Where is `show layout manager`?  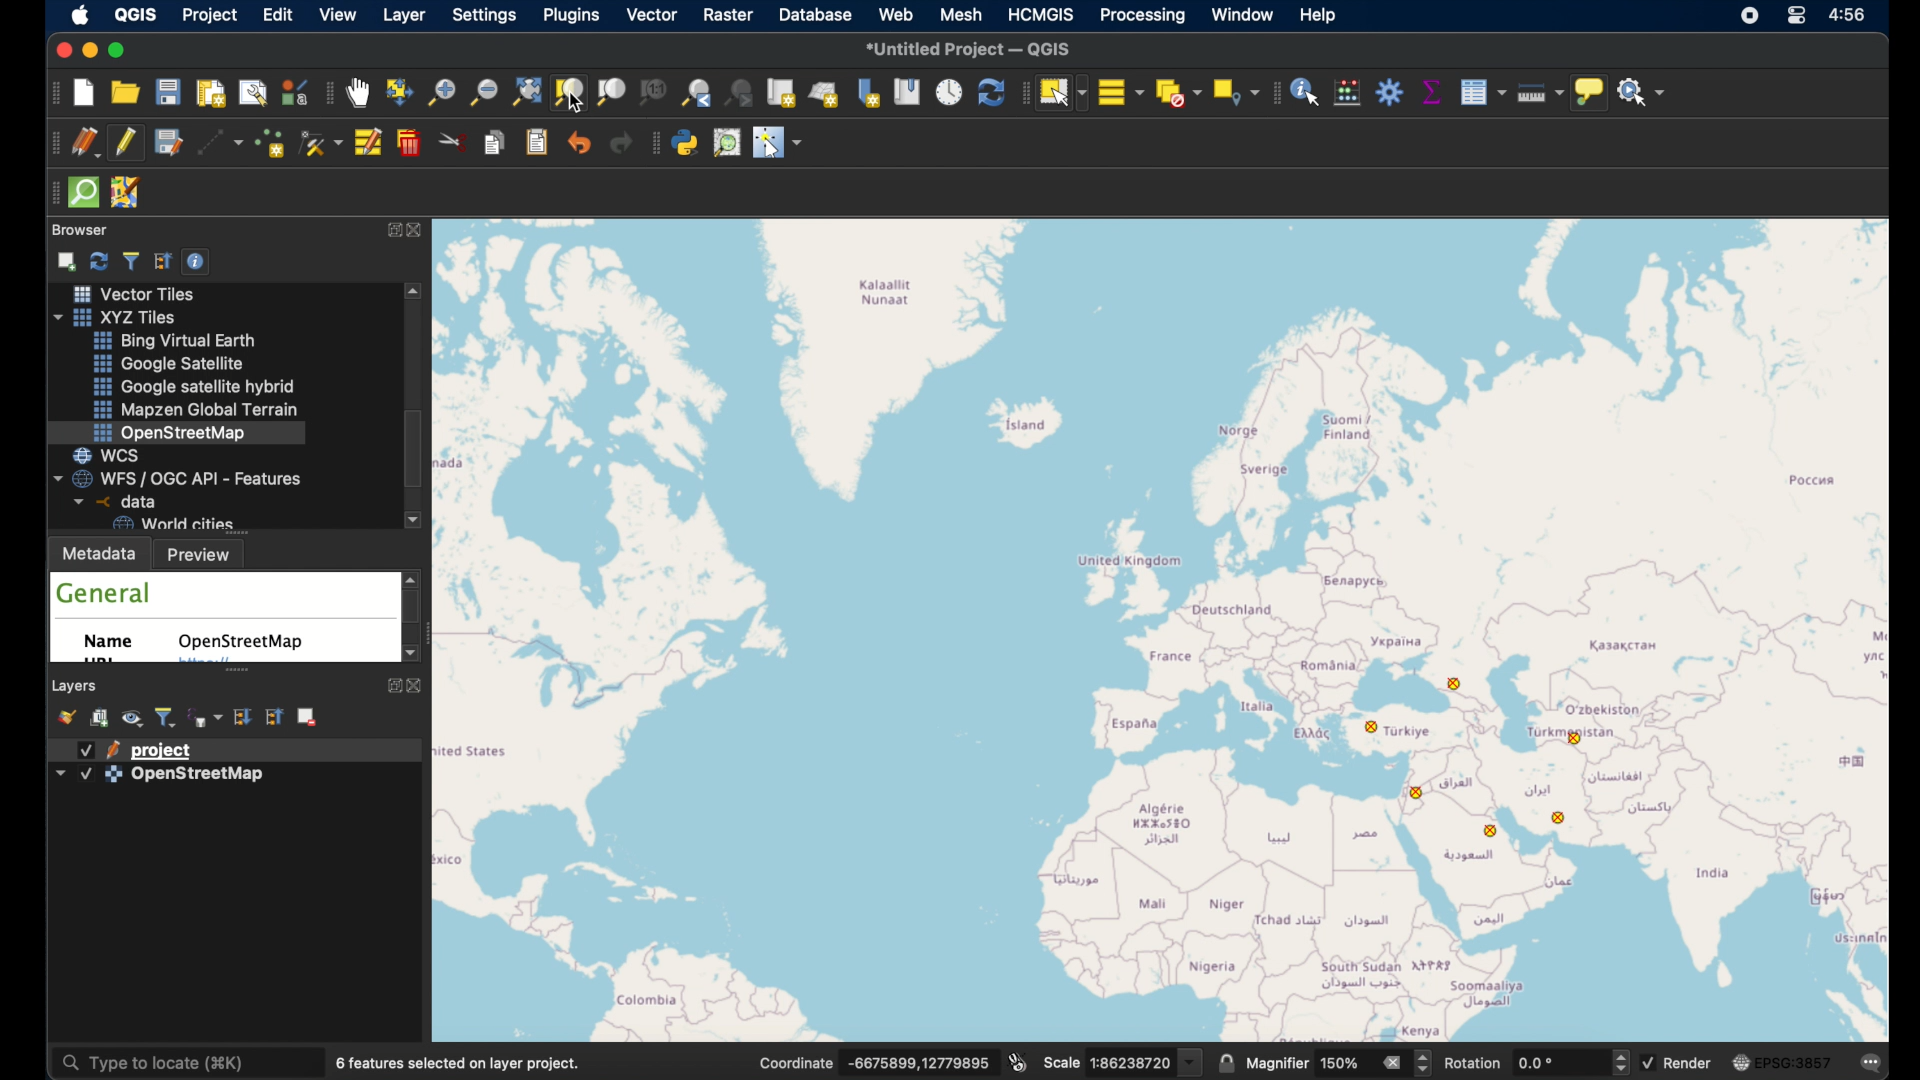 show layout manager is located at coordinates (255, 95).